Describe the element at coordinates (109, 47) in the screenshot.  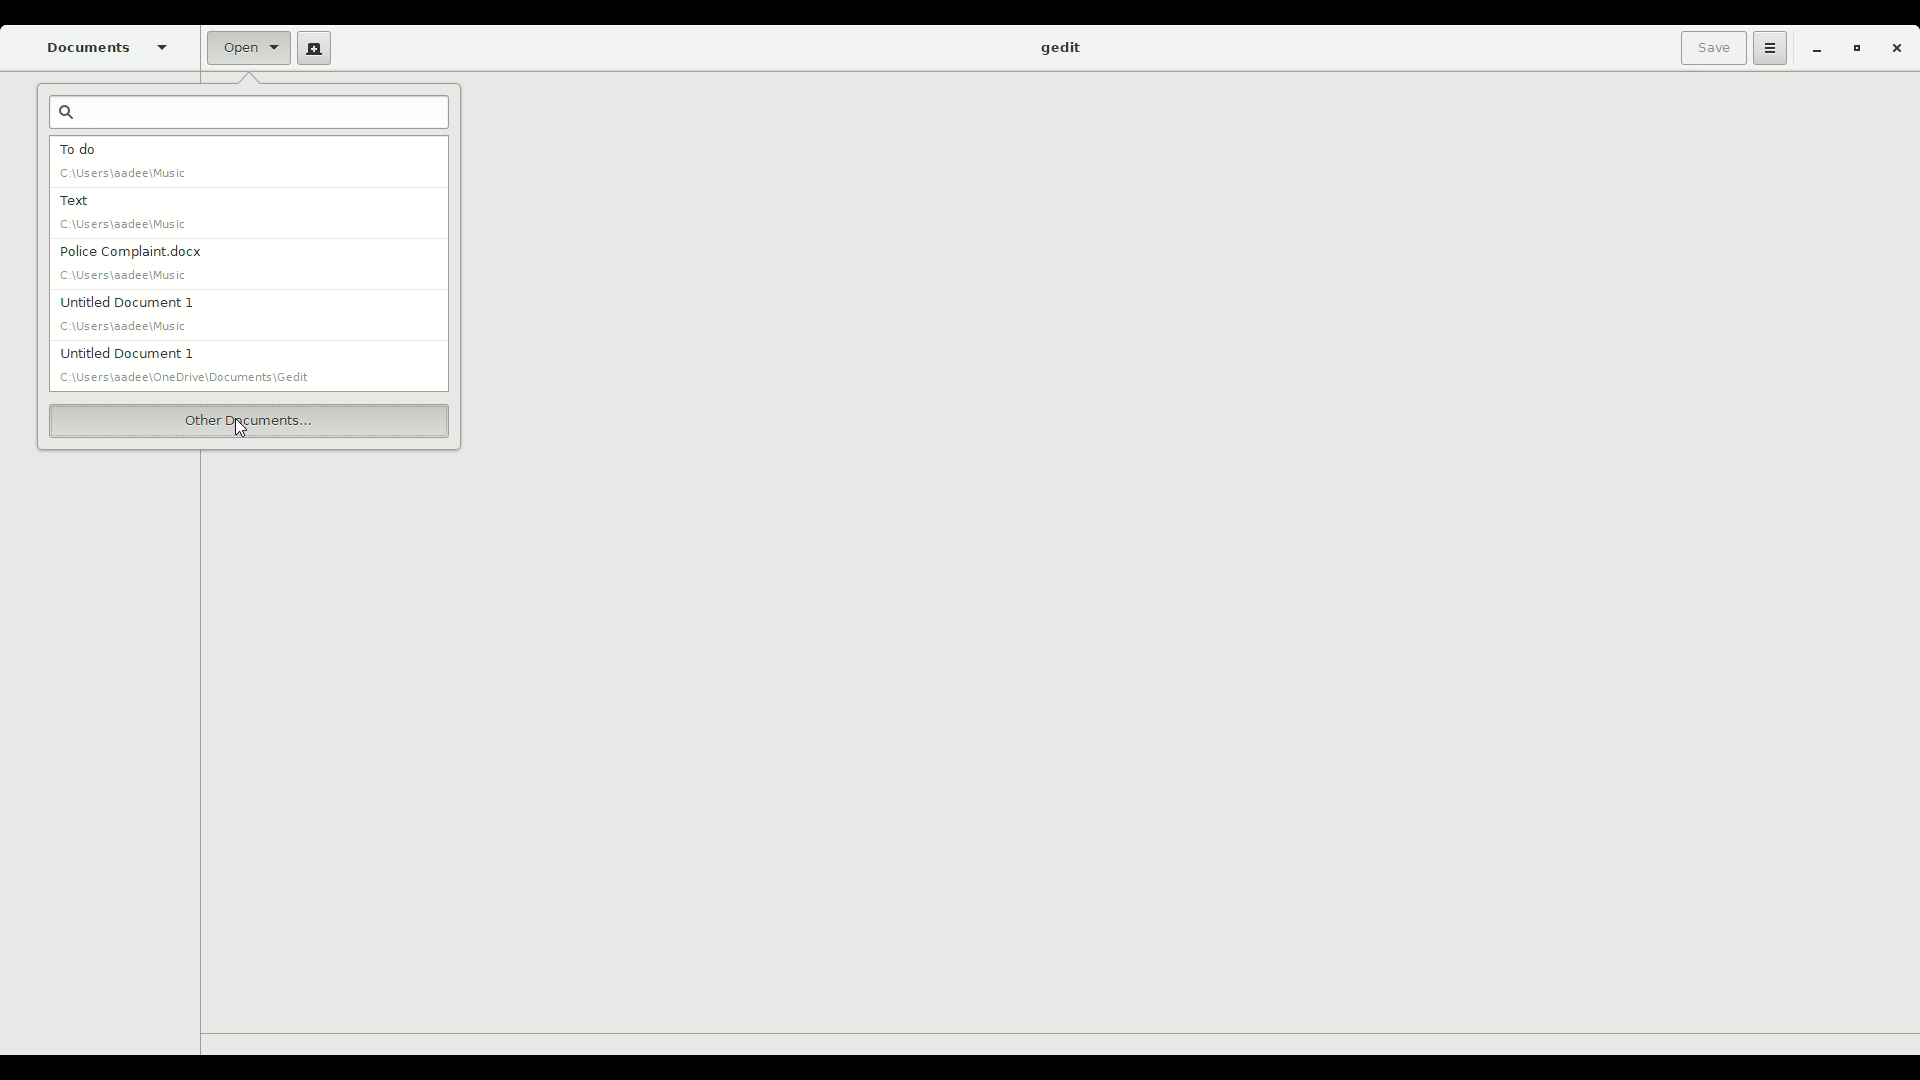
I see `Documents` at that location.